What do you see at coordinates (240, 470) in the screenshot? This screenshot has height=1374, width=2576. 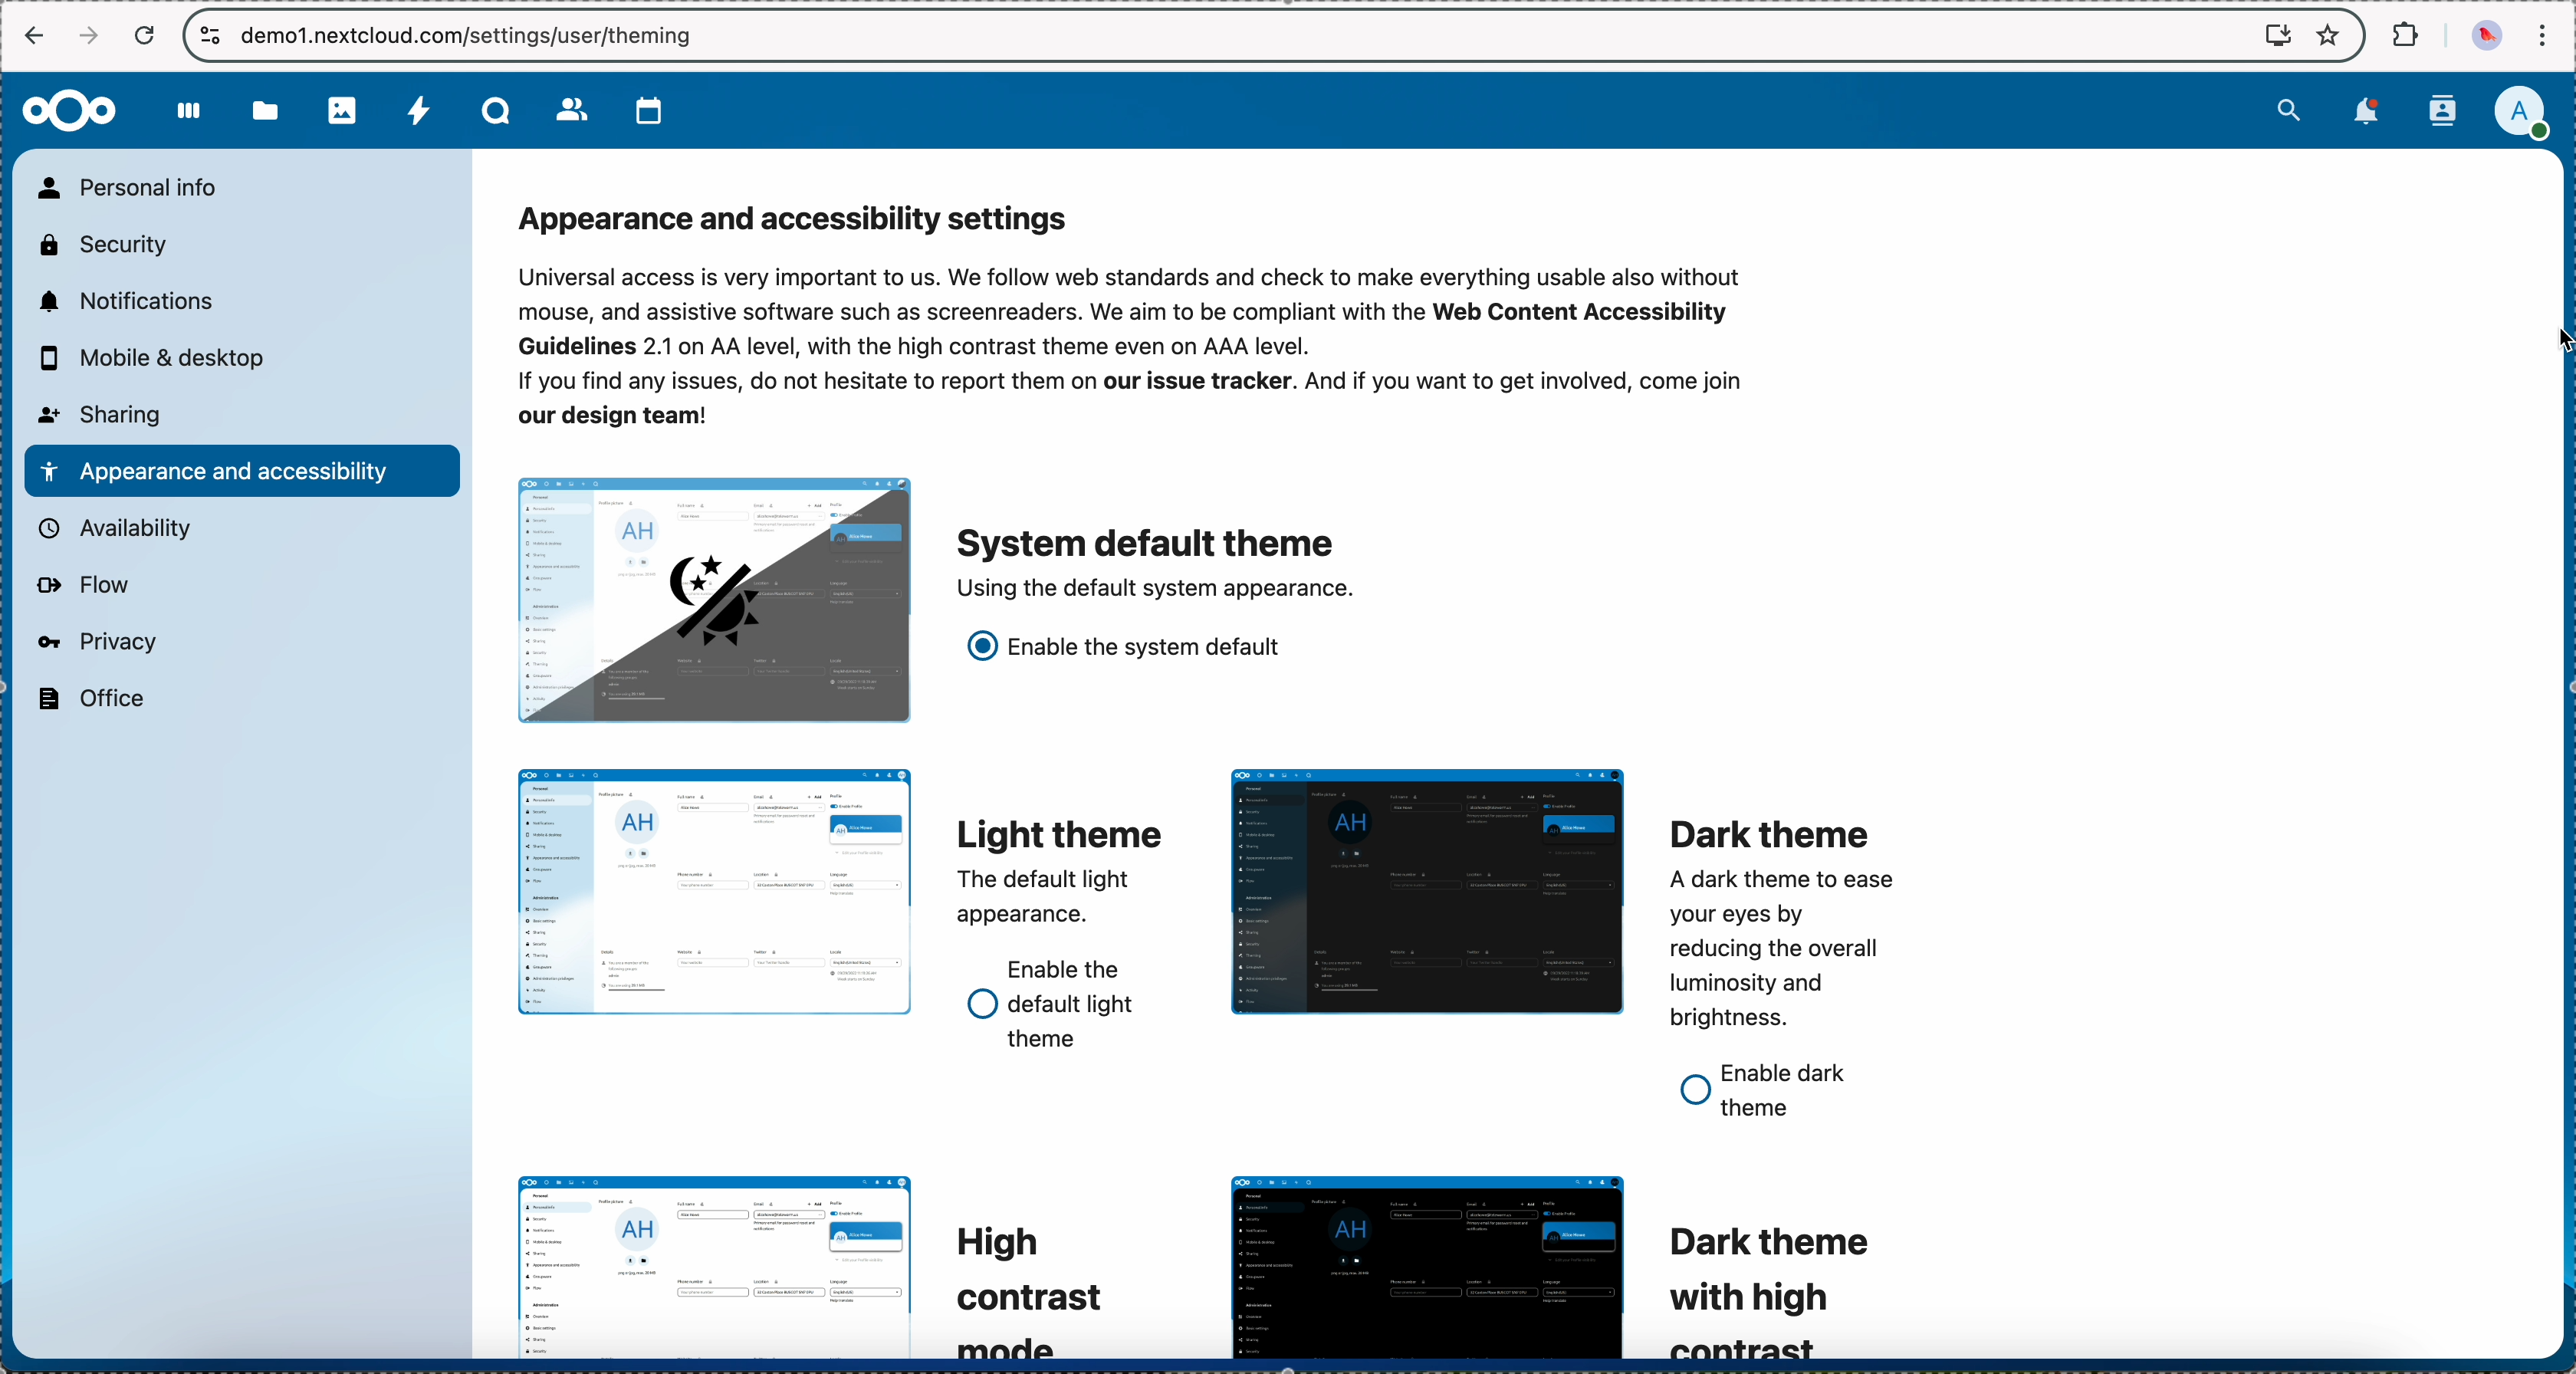 I see `appearance and accessibility` at bounding box center [240, 470].